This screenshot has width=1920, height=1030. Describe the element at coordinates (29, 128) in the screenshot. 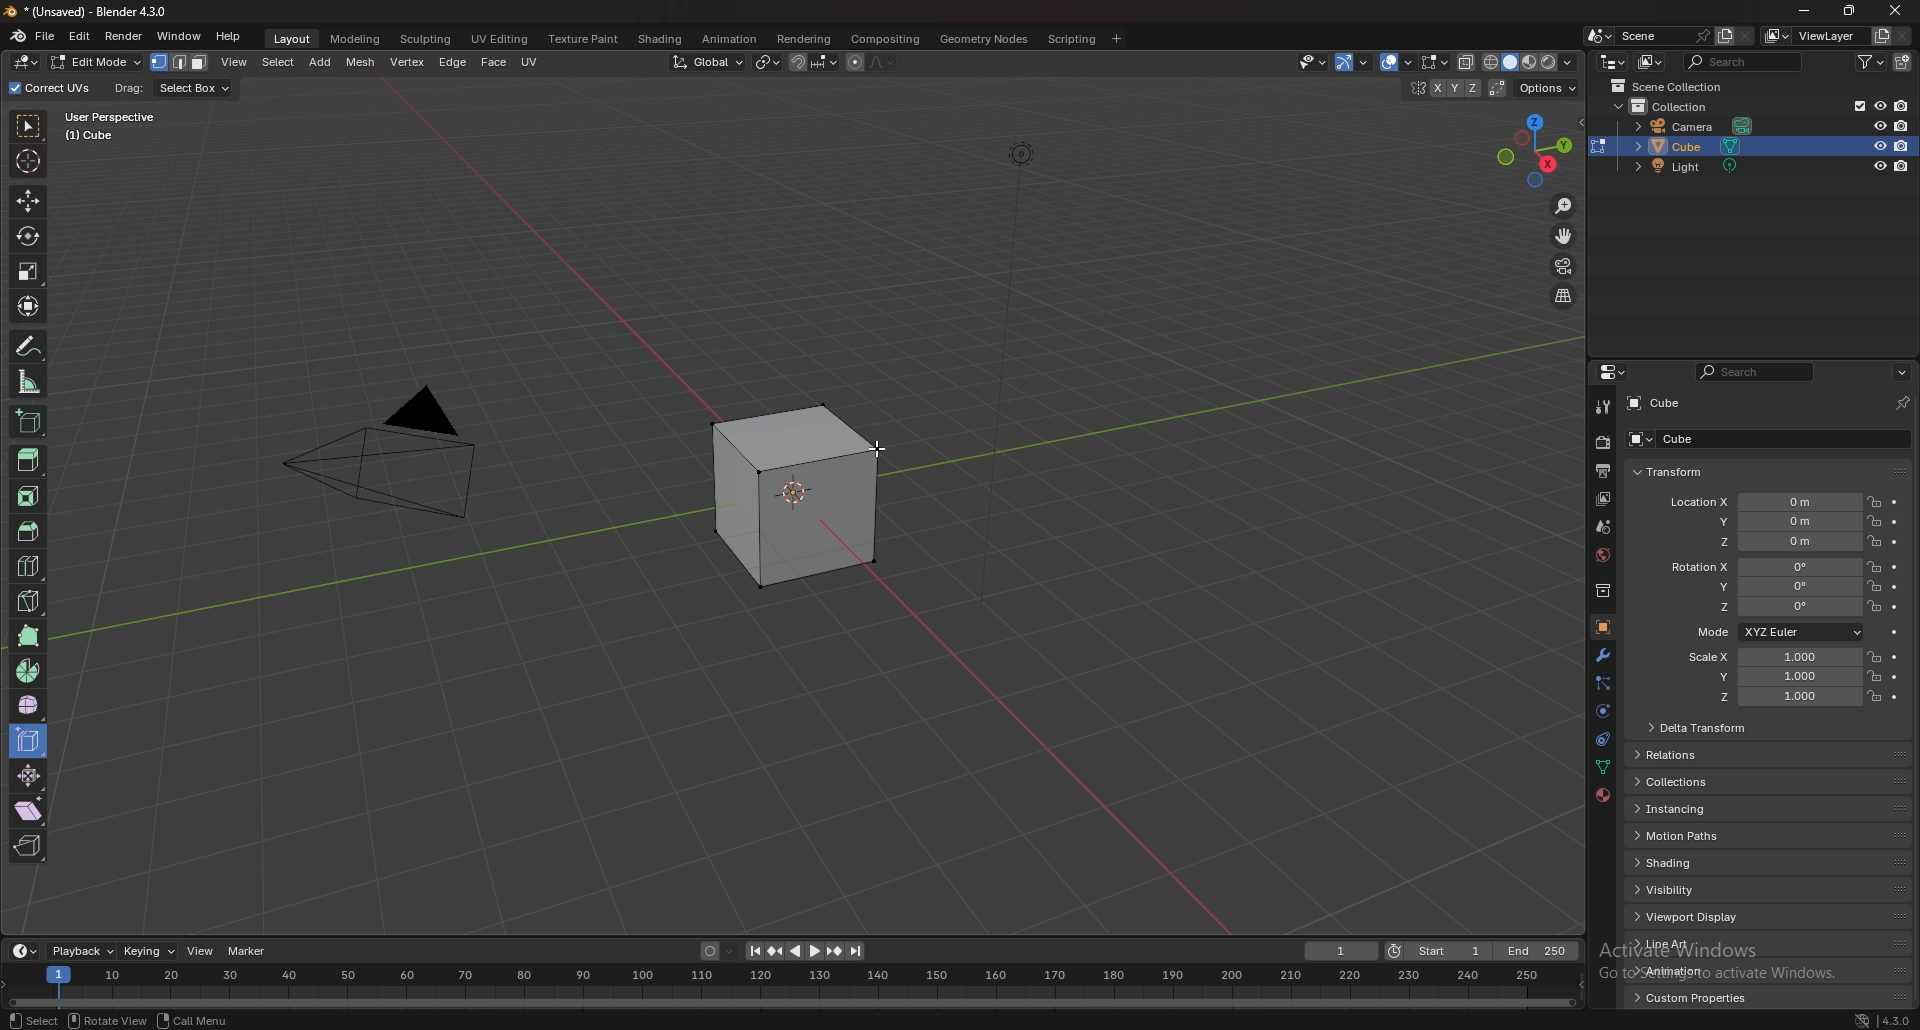

I see `select` at that location.